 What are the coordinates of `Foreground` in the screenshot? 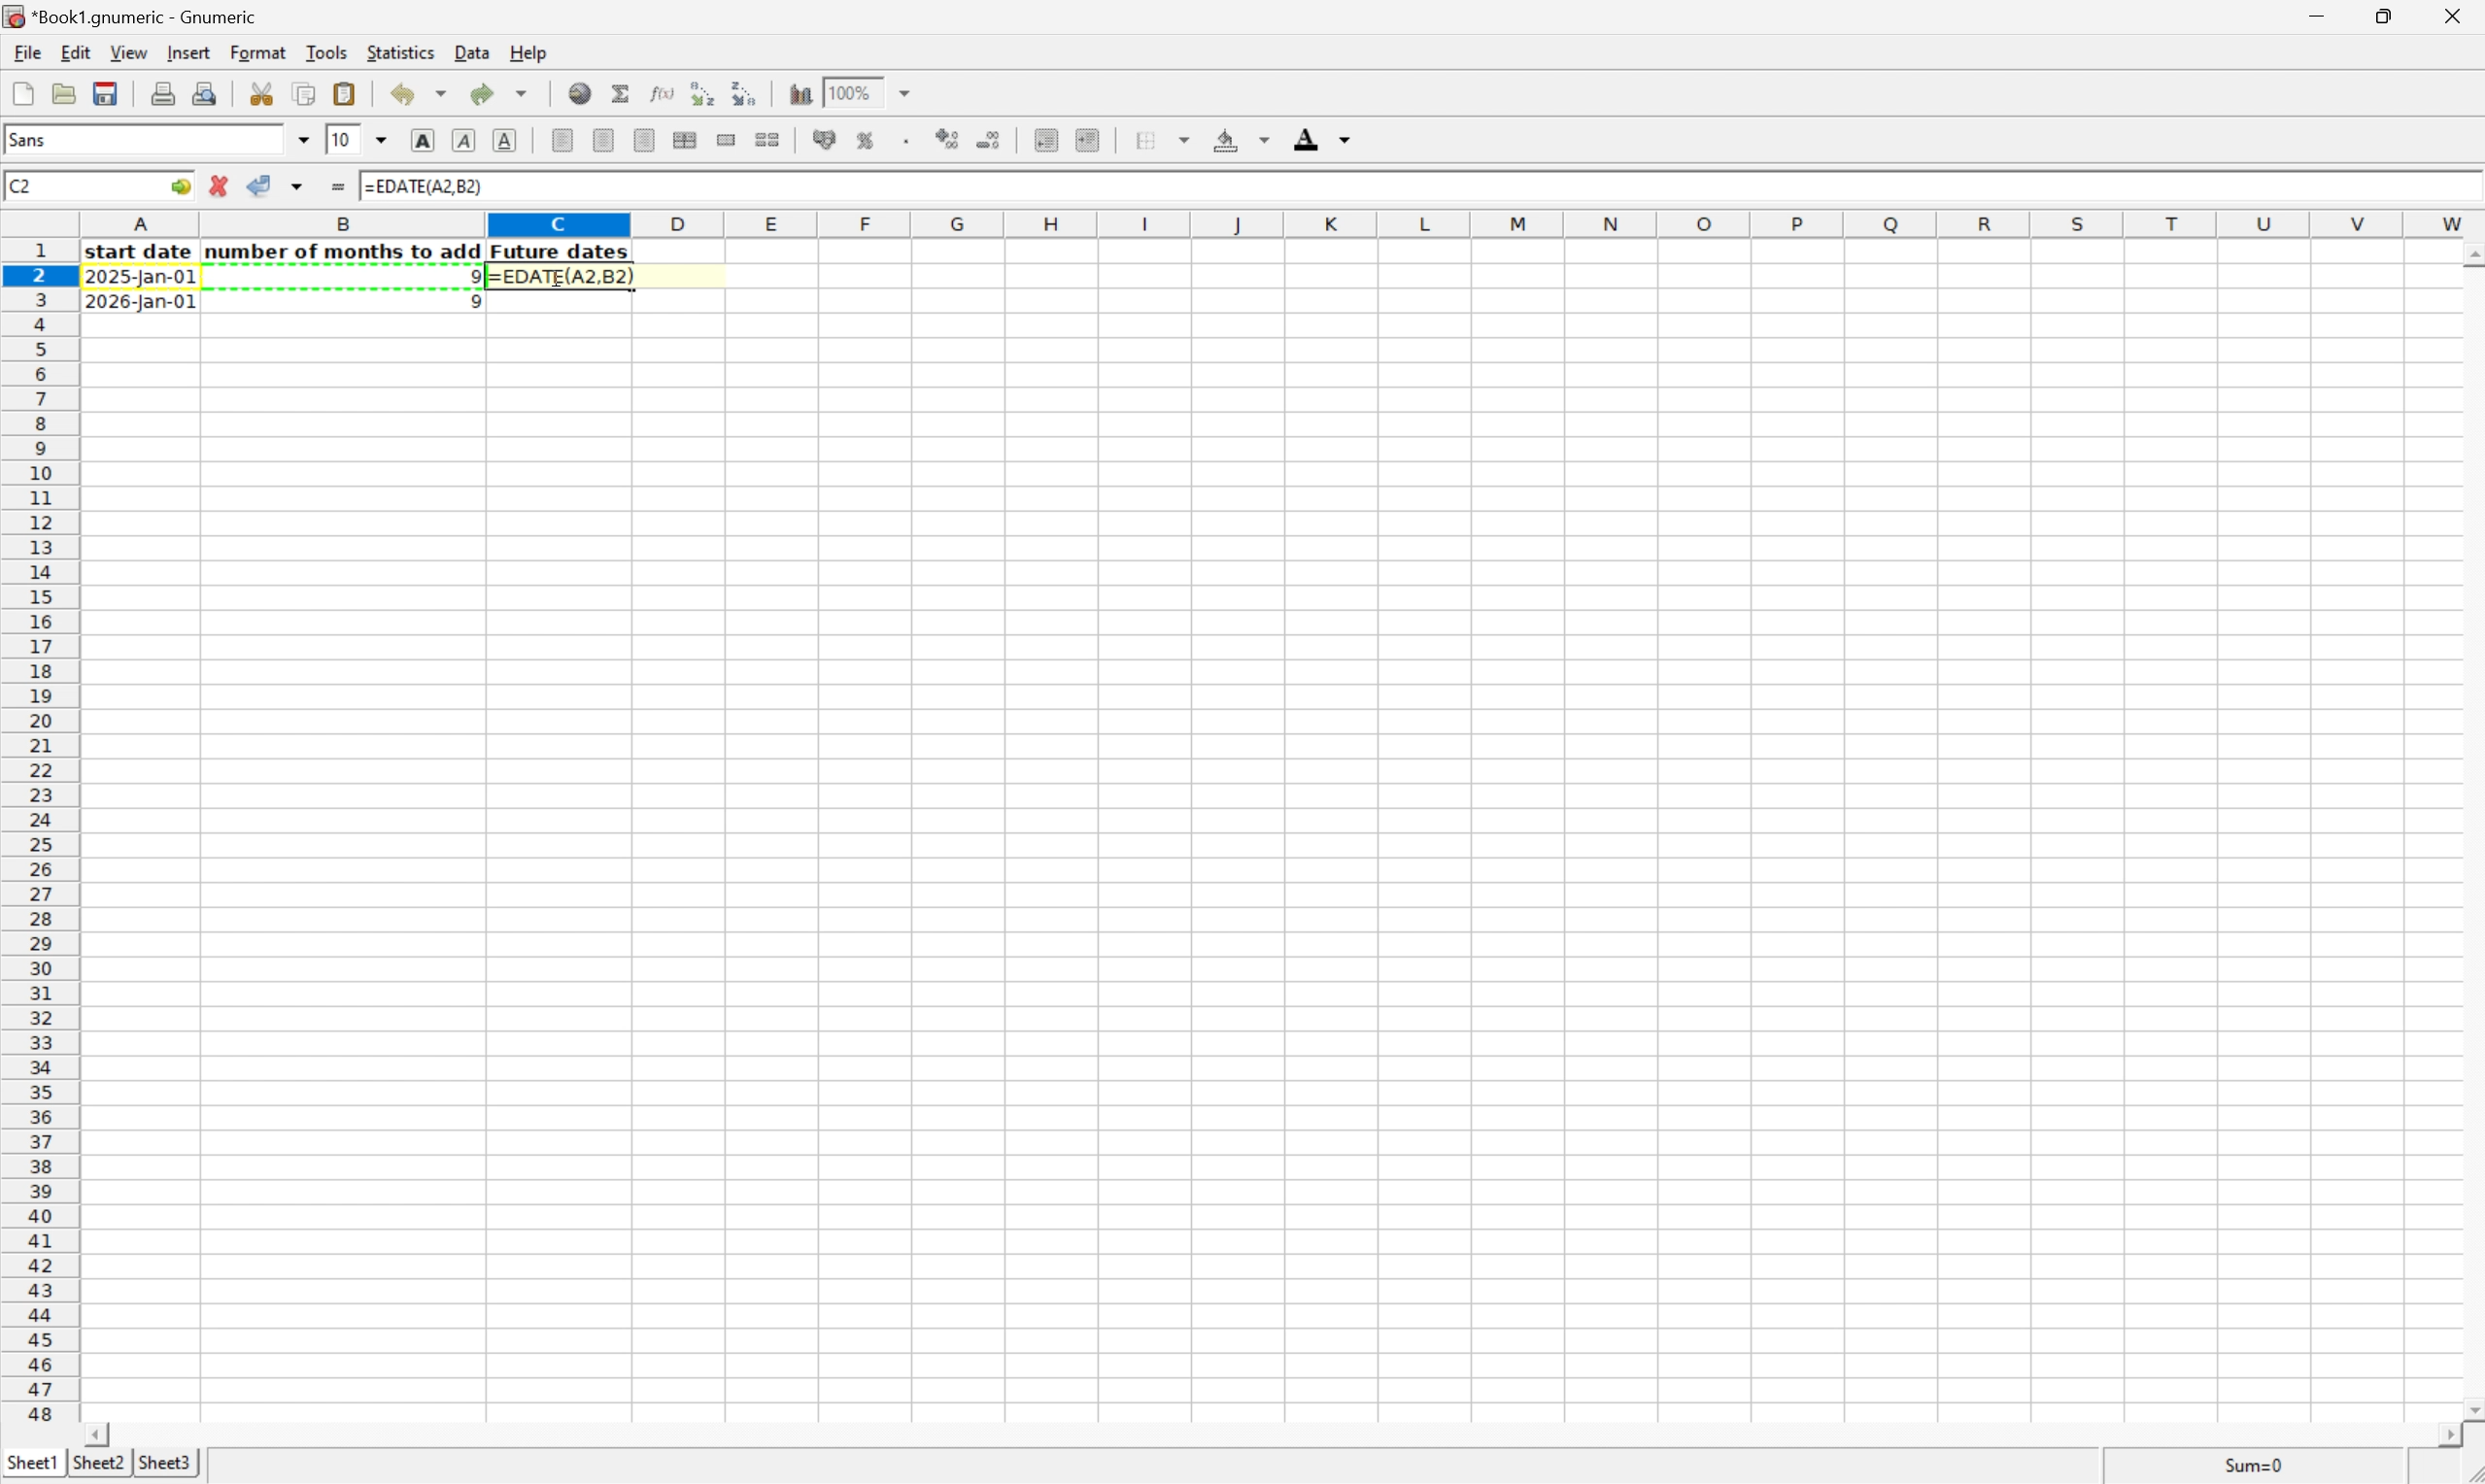 It's located at (1325, 138).